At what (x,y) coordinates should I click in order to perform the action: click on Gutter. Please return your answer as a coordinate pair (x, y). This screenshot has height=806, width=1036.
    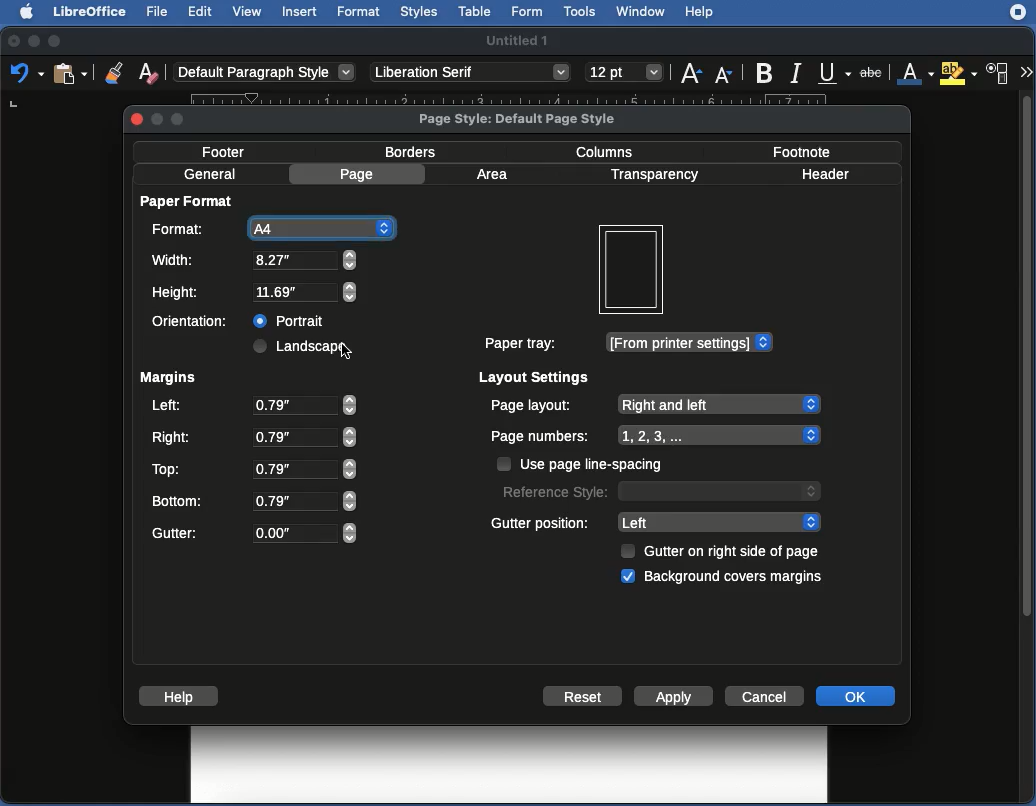
    Looking at the image, I should click on (177, 534).